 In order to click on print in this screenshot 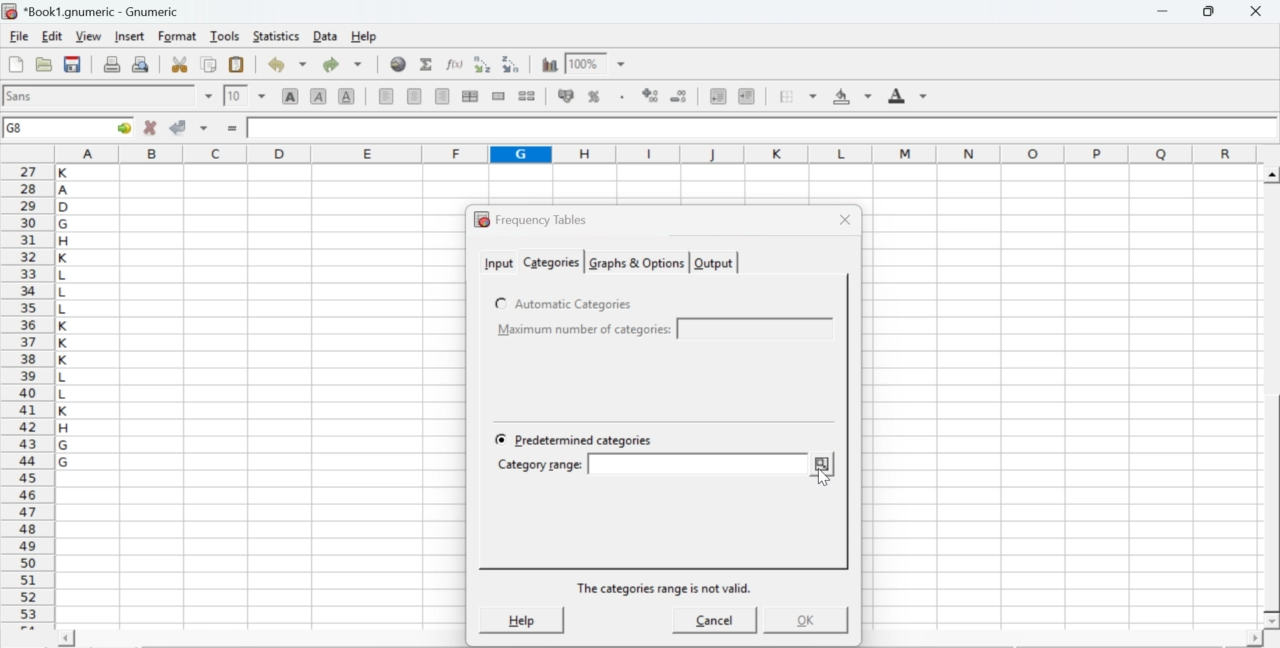, I will do `click(112, 63)`.